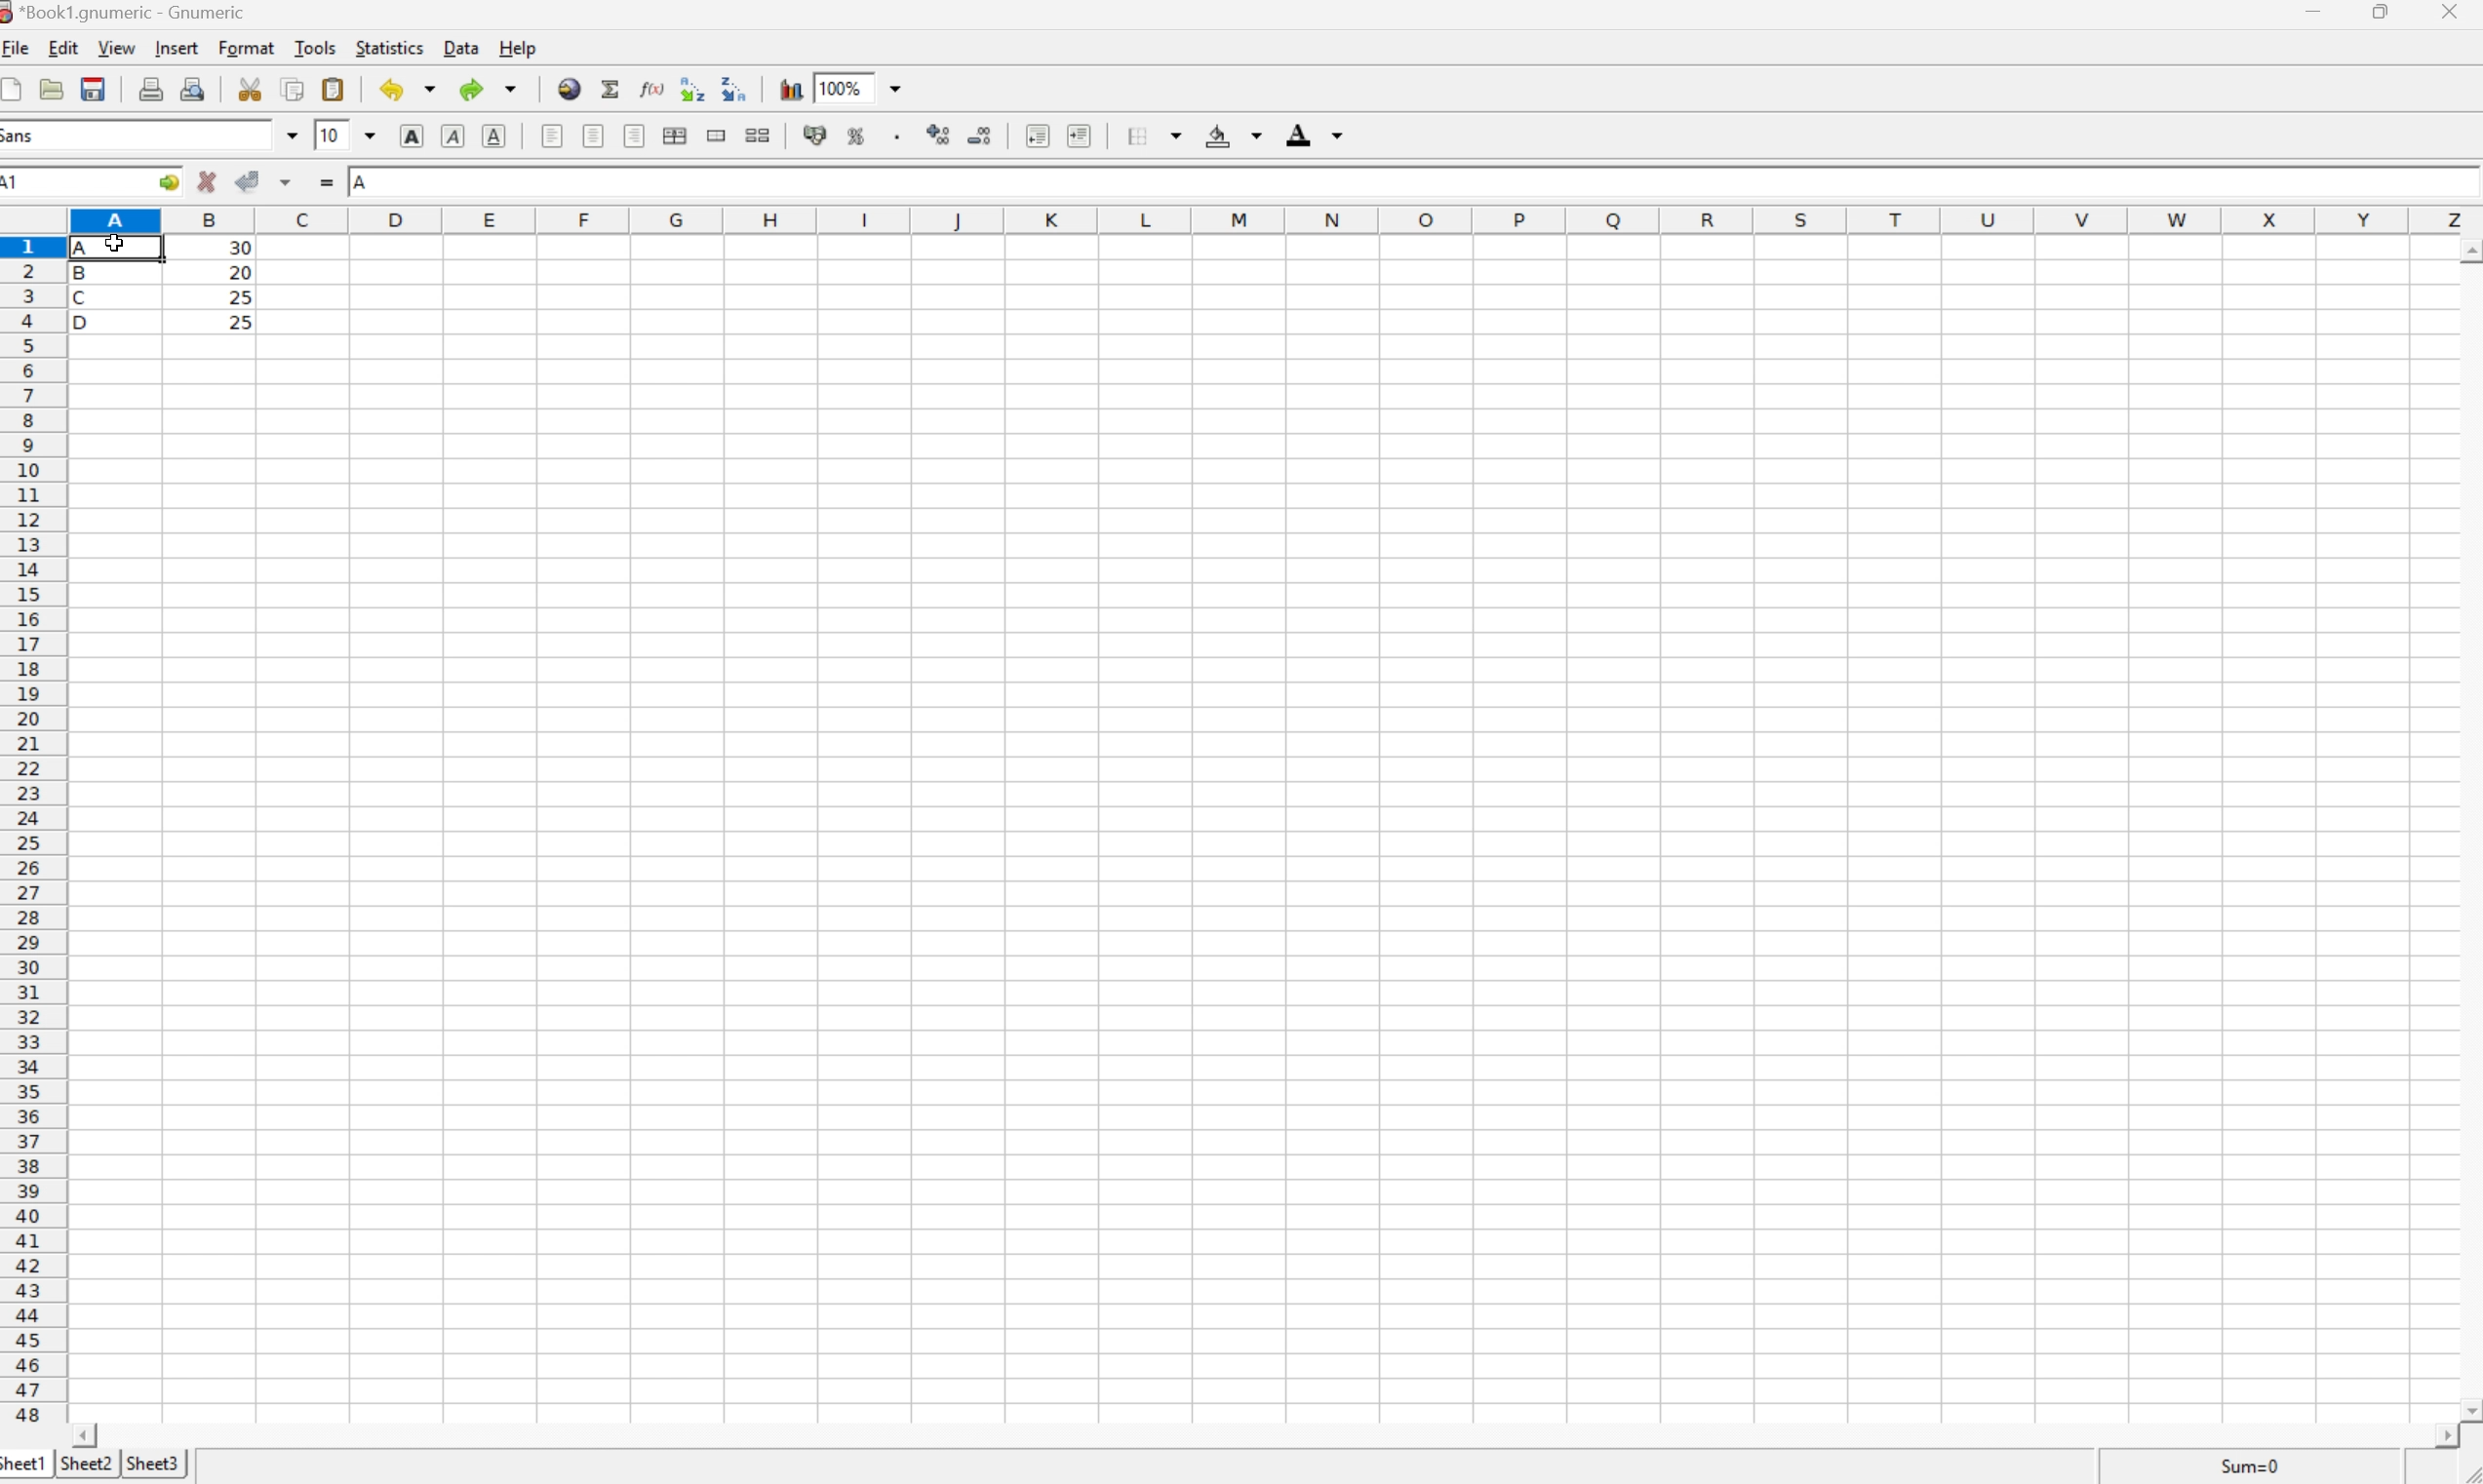 This screenshot has width=2483, height=1484. I want to click on Scroll Down, so click(2467, 1408).